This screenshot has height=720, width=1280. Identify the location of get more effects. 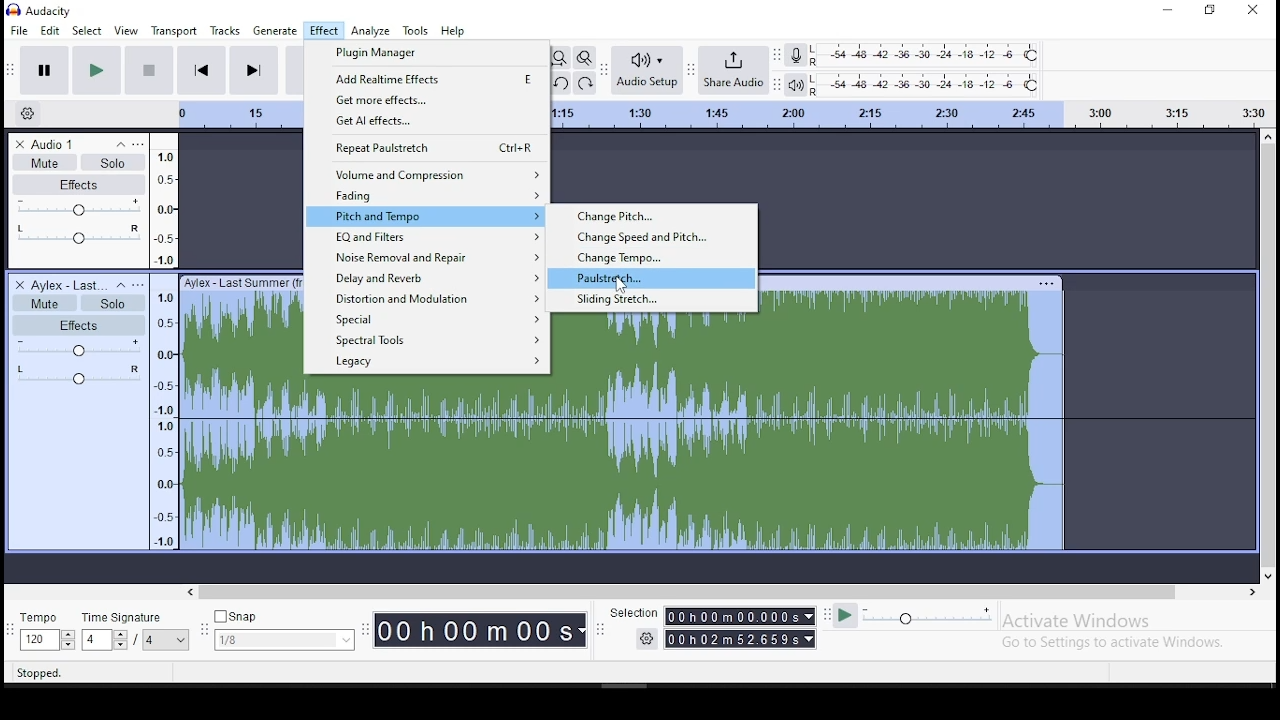
(428, 100).